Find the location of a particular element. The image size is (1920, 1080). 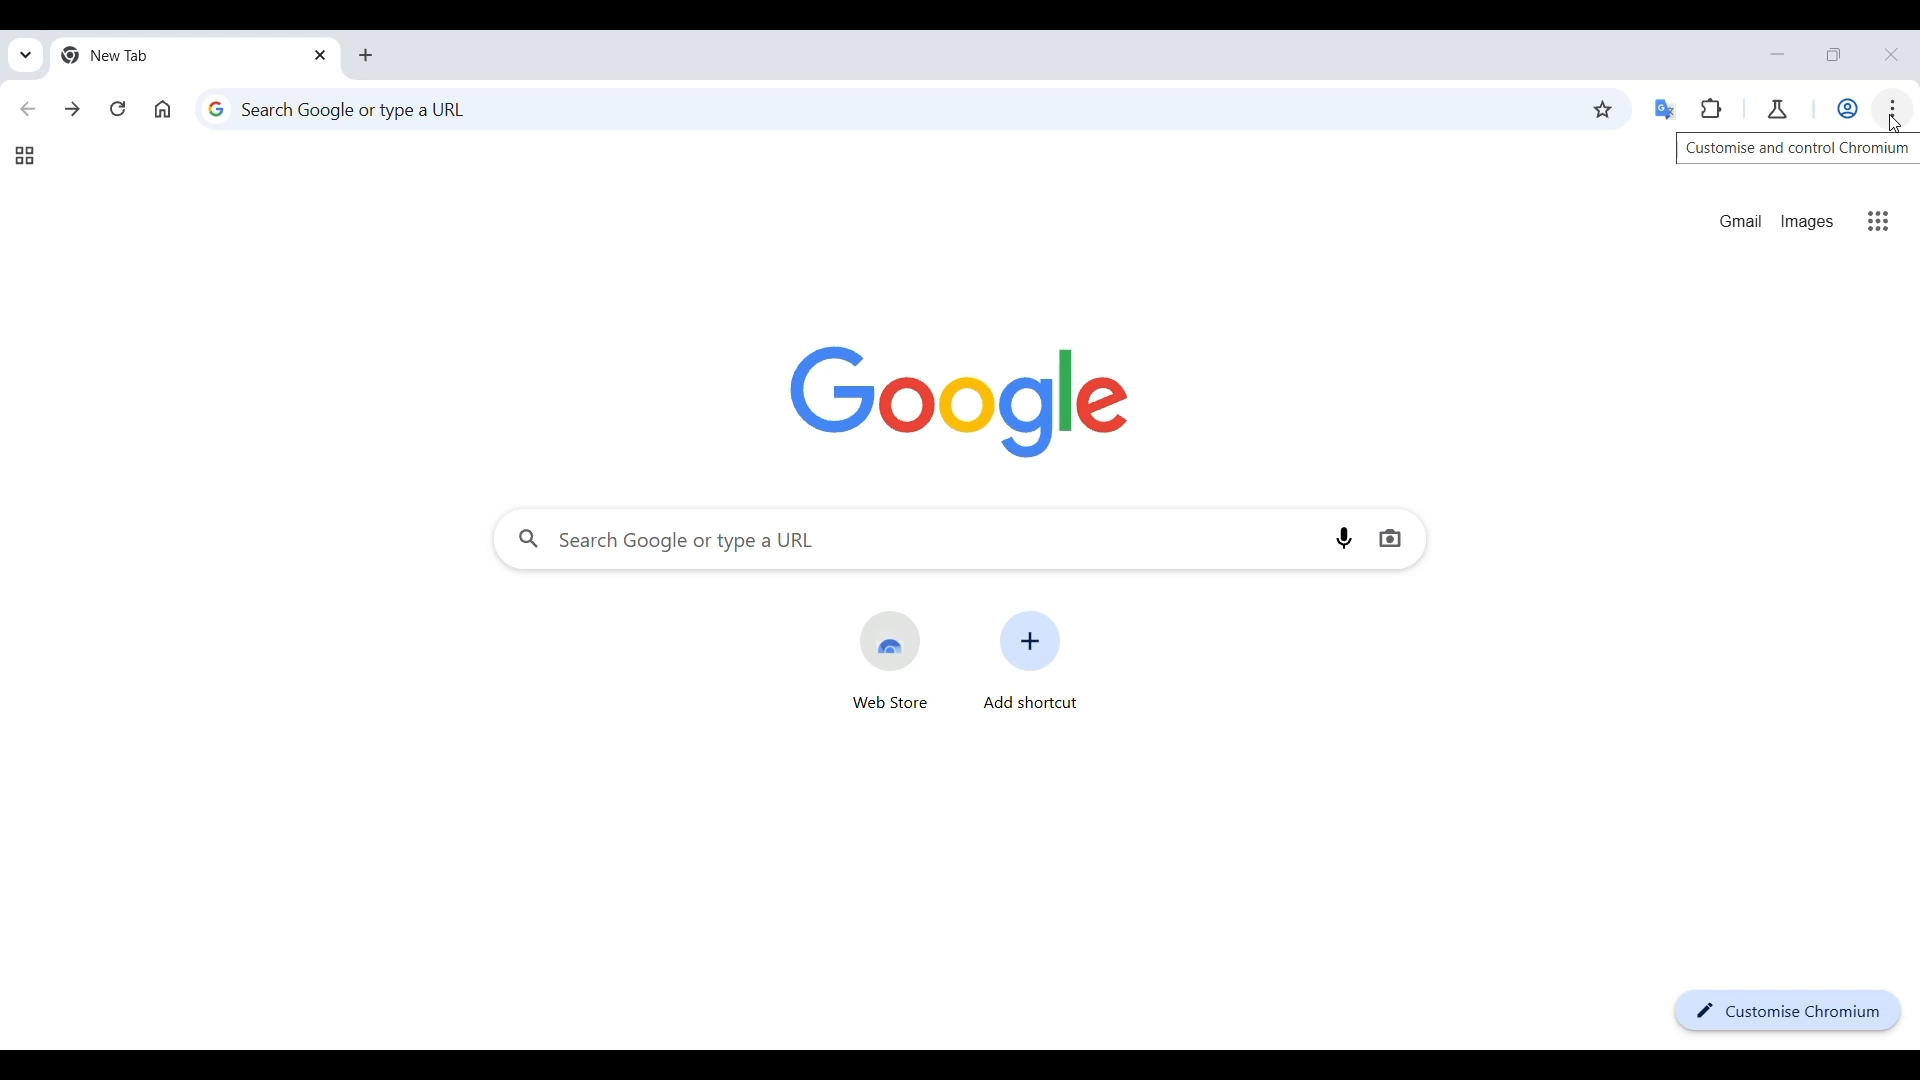

Customize and control Chromium is located at coordinates (1893, 109).